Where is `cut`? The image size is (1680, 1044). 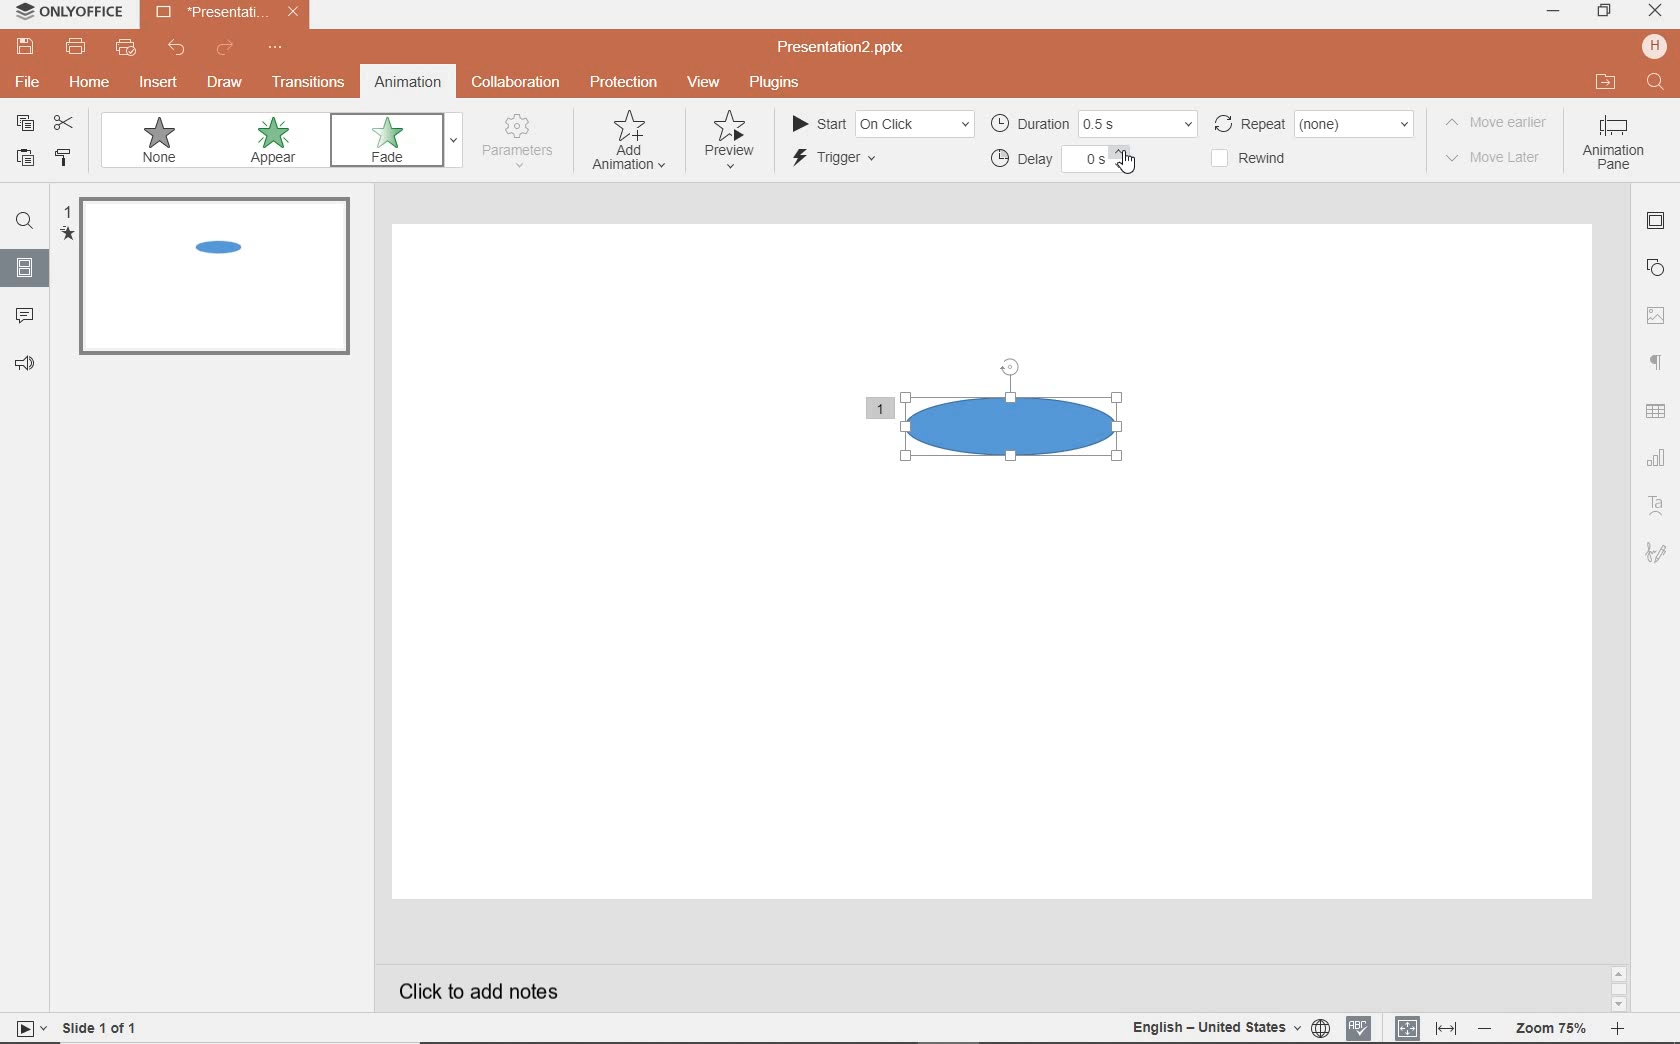
cut is located at coordinates (63, 124).